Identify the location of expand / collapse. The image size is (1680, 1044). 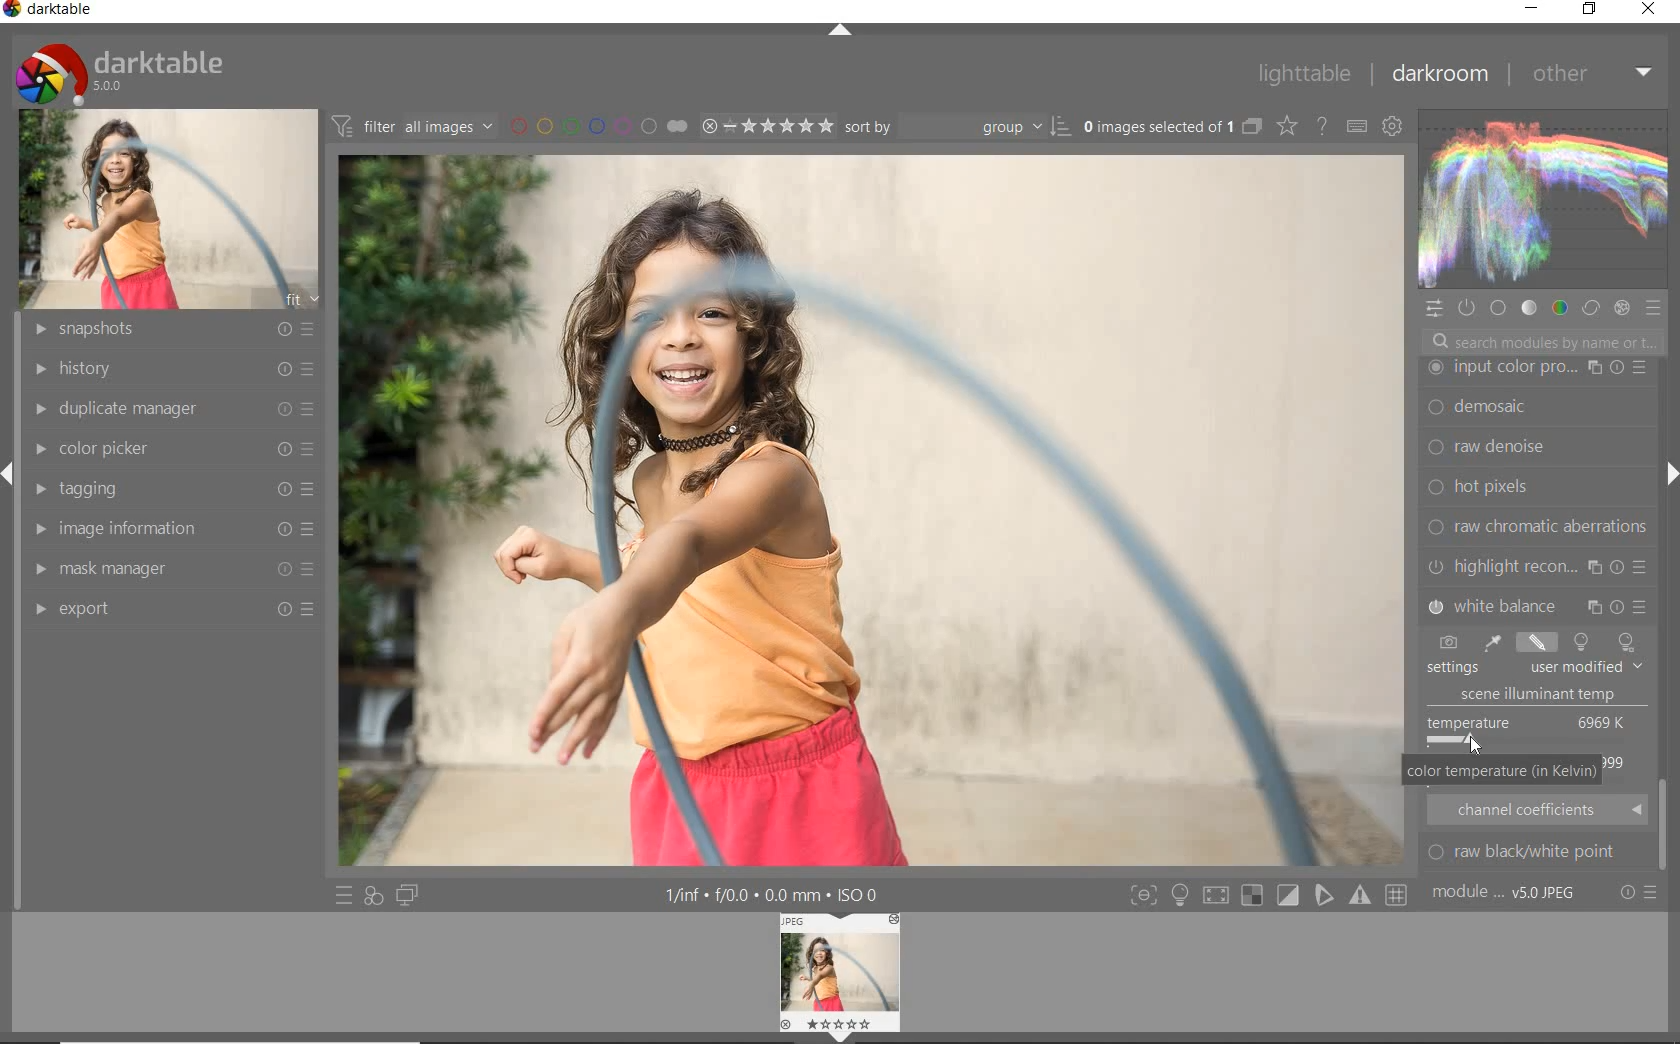
(838, 34).